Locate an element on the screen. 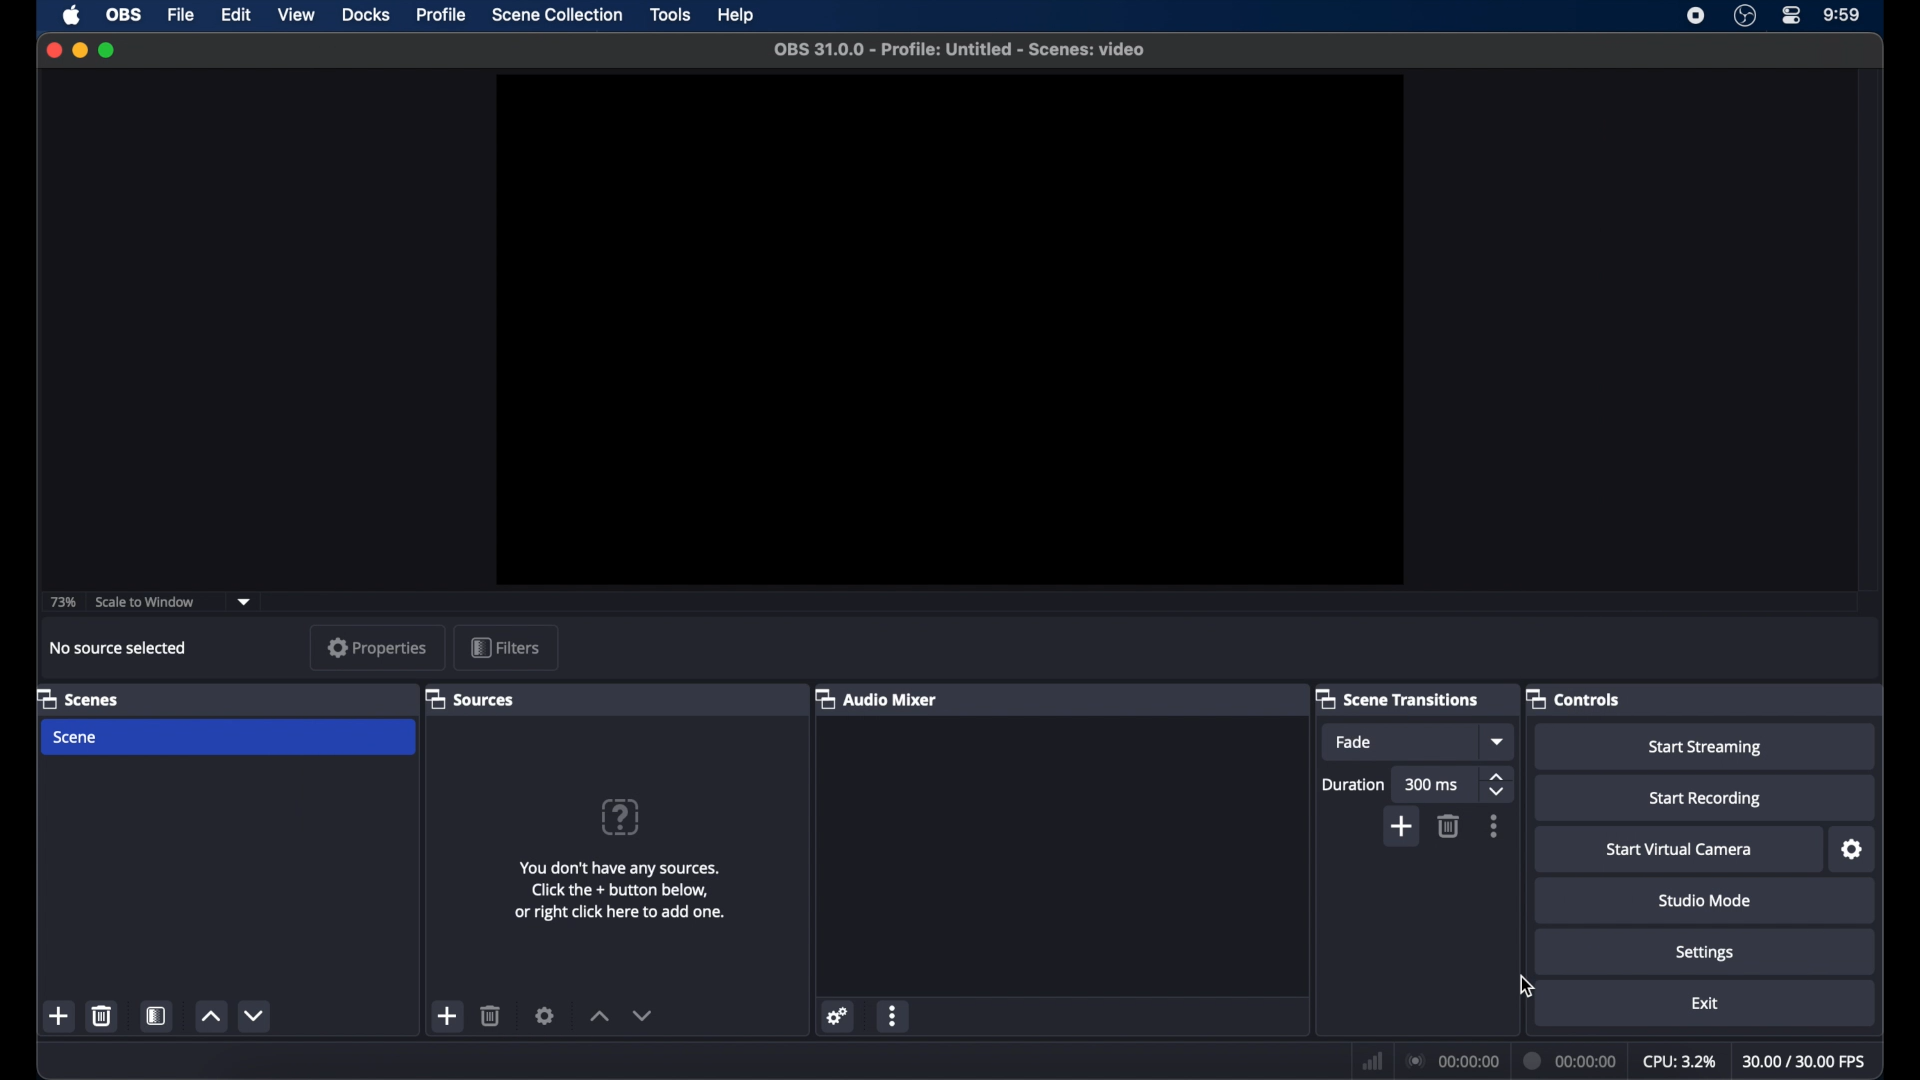  close is located at coordinates (53, 50).